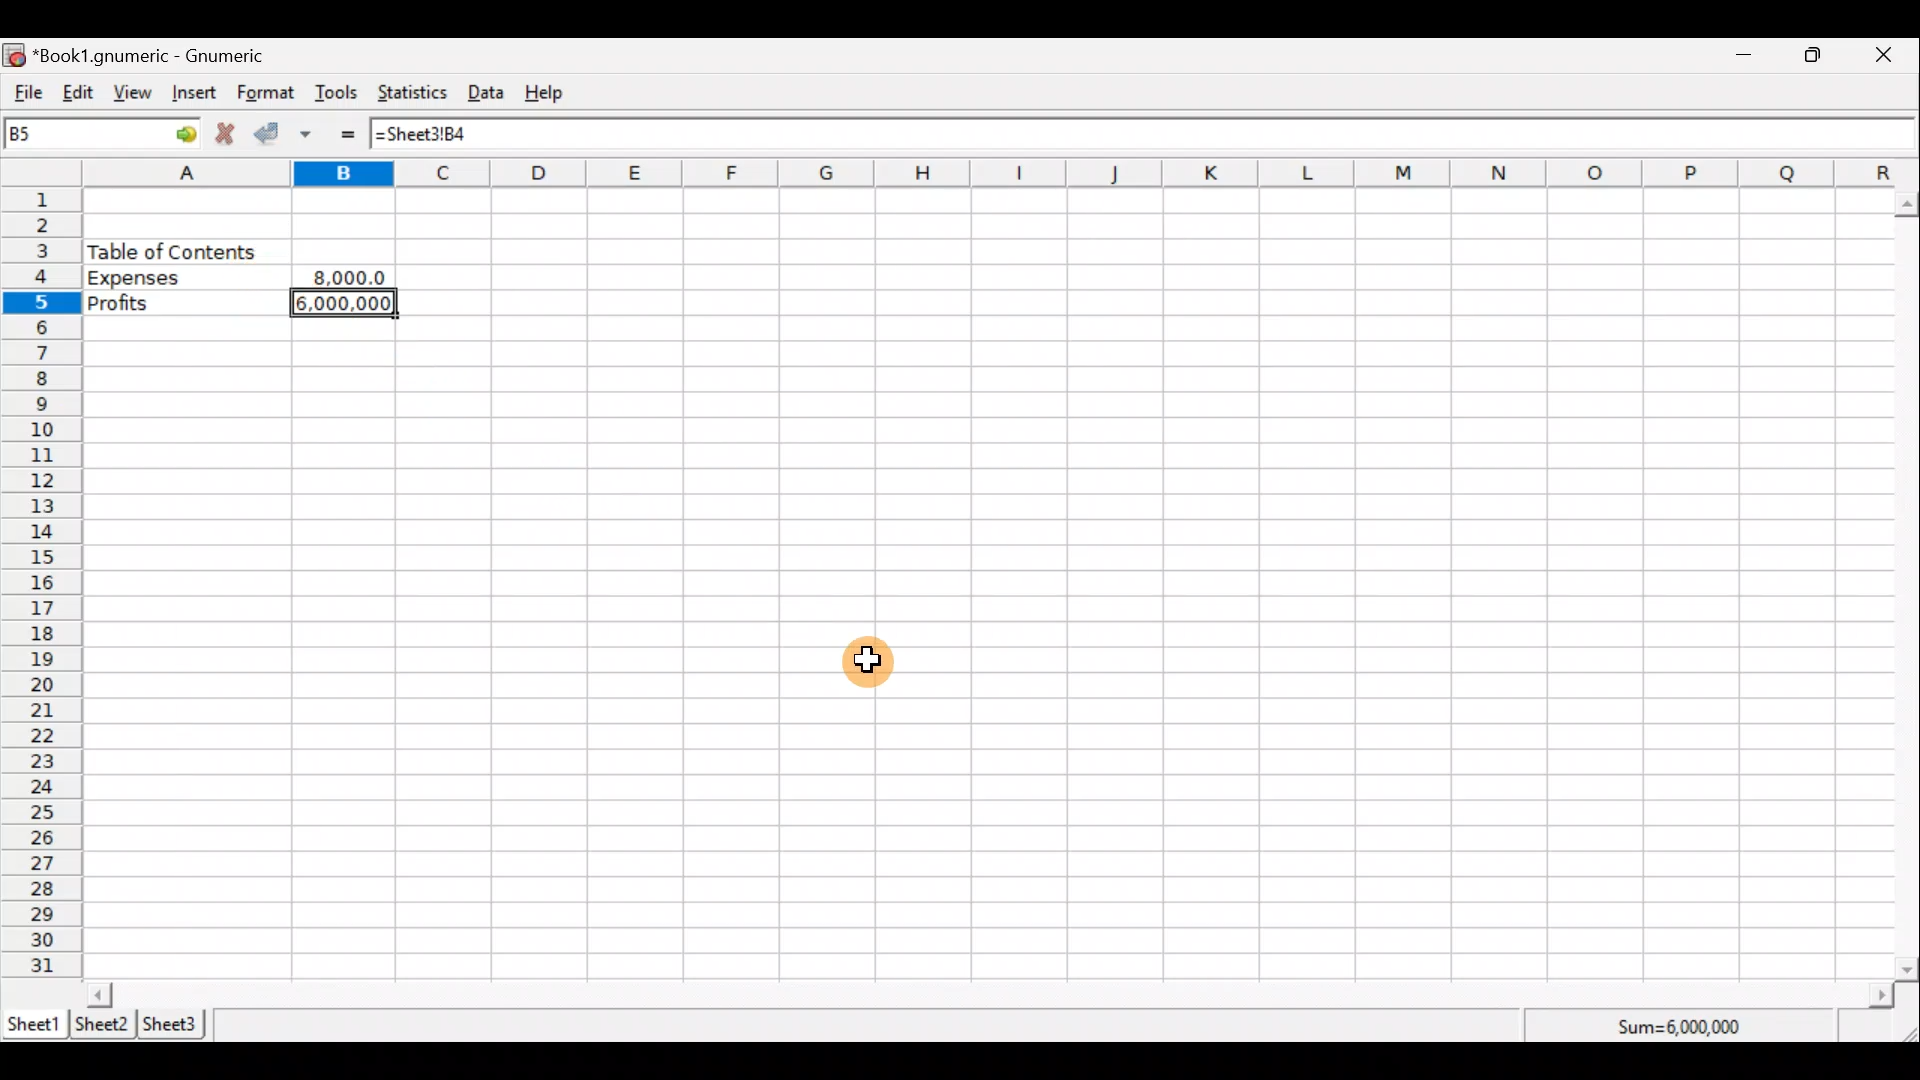  Describe the element at coordinates (185, 304) in the screenshot. I see `Profits` at that location.